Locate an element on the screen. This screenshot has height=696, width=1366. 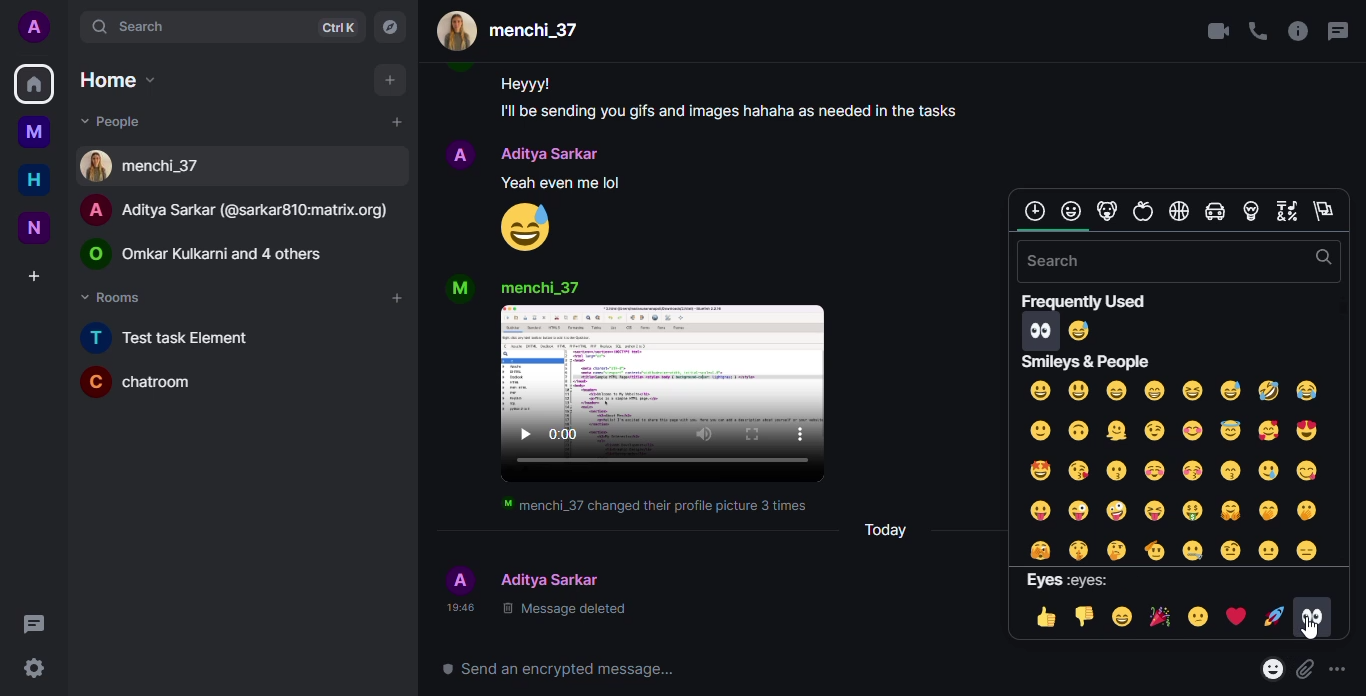
myspace is located at coordinates (37, 132).